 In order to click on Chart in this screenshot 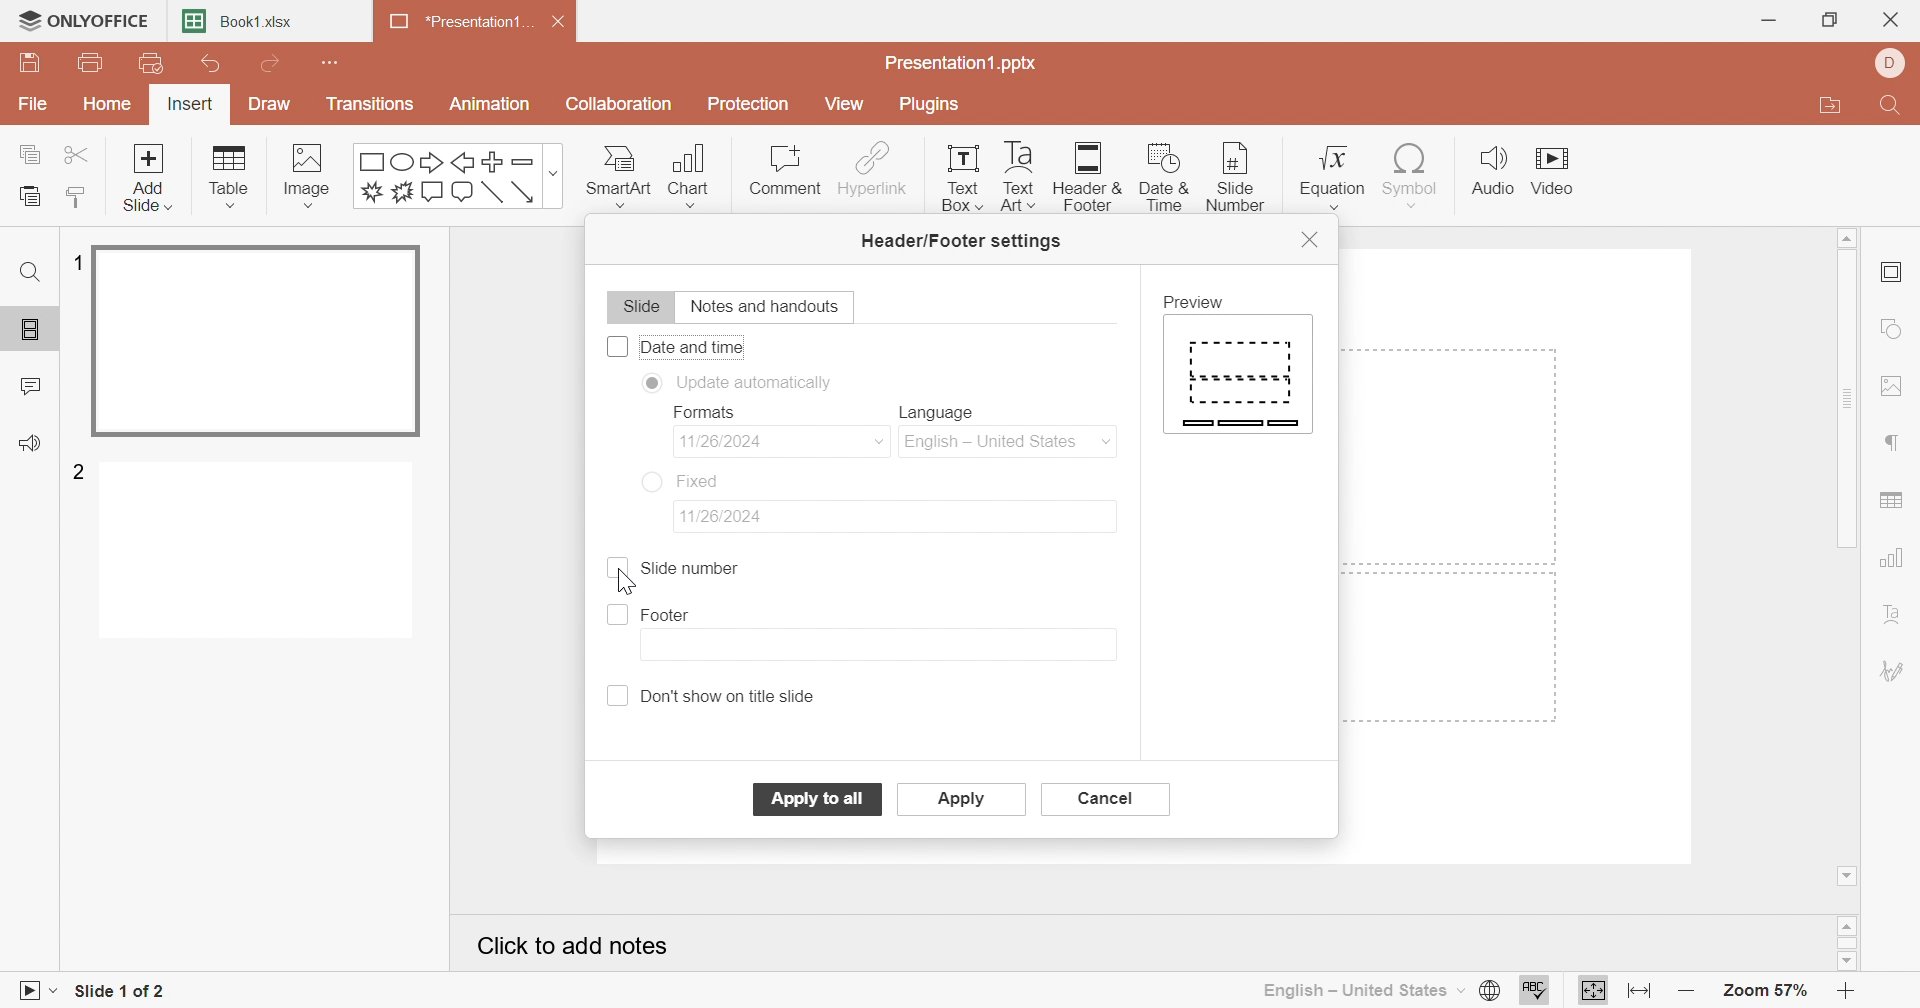, I will do `click(697, 176)`.